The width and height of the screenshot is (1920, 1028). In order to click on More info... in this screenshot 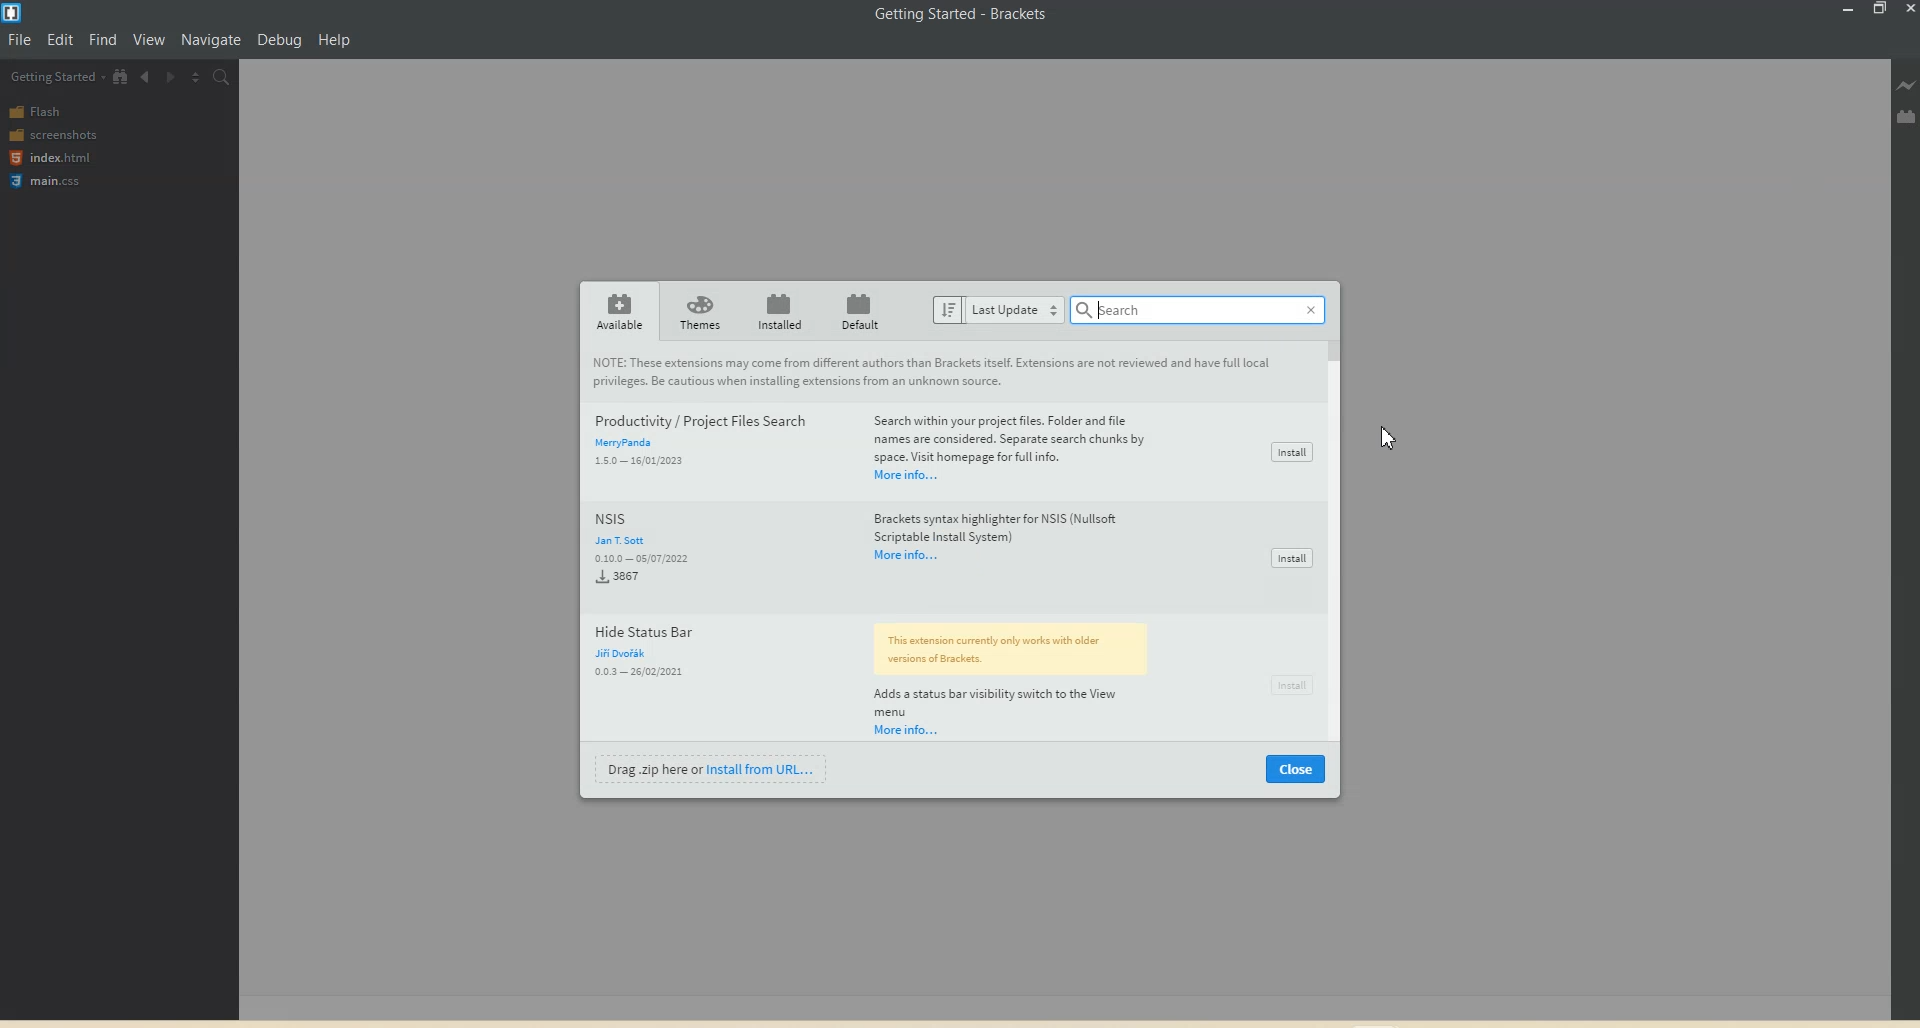, I will do `click(902, 730)`.